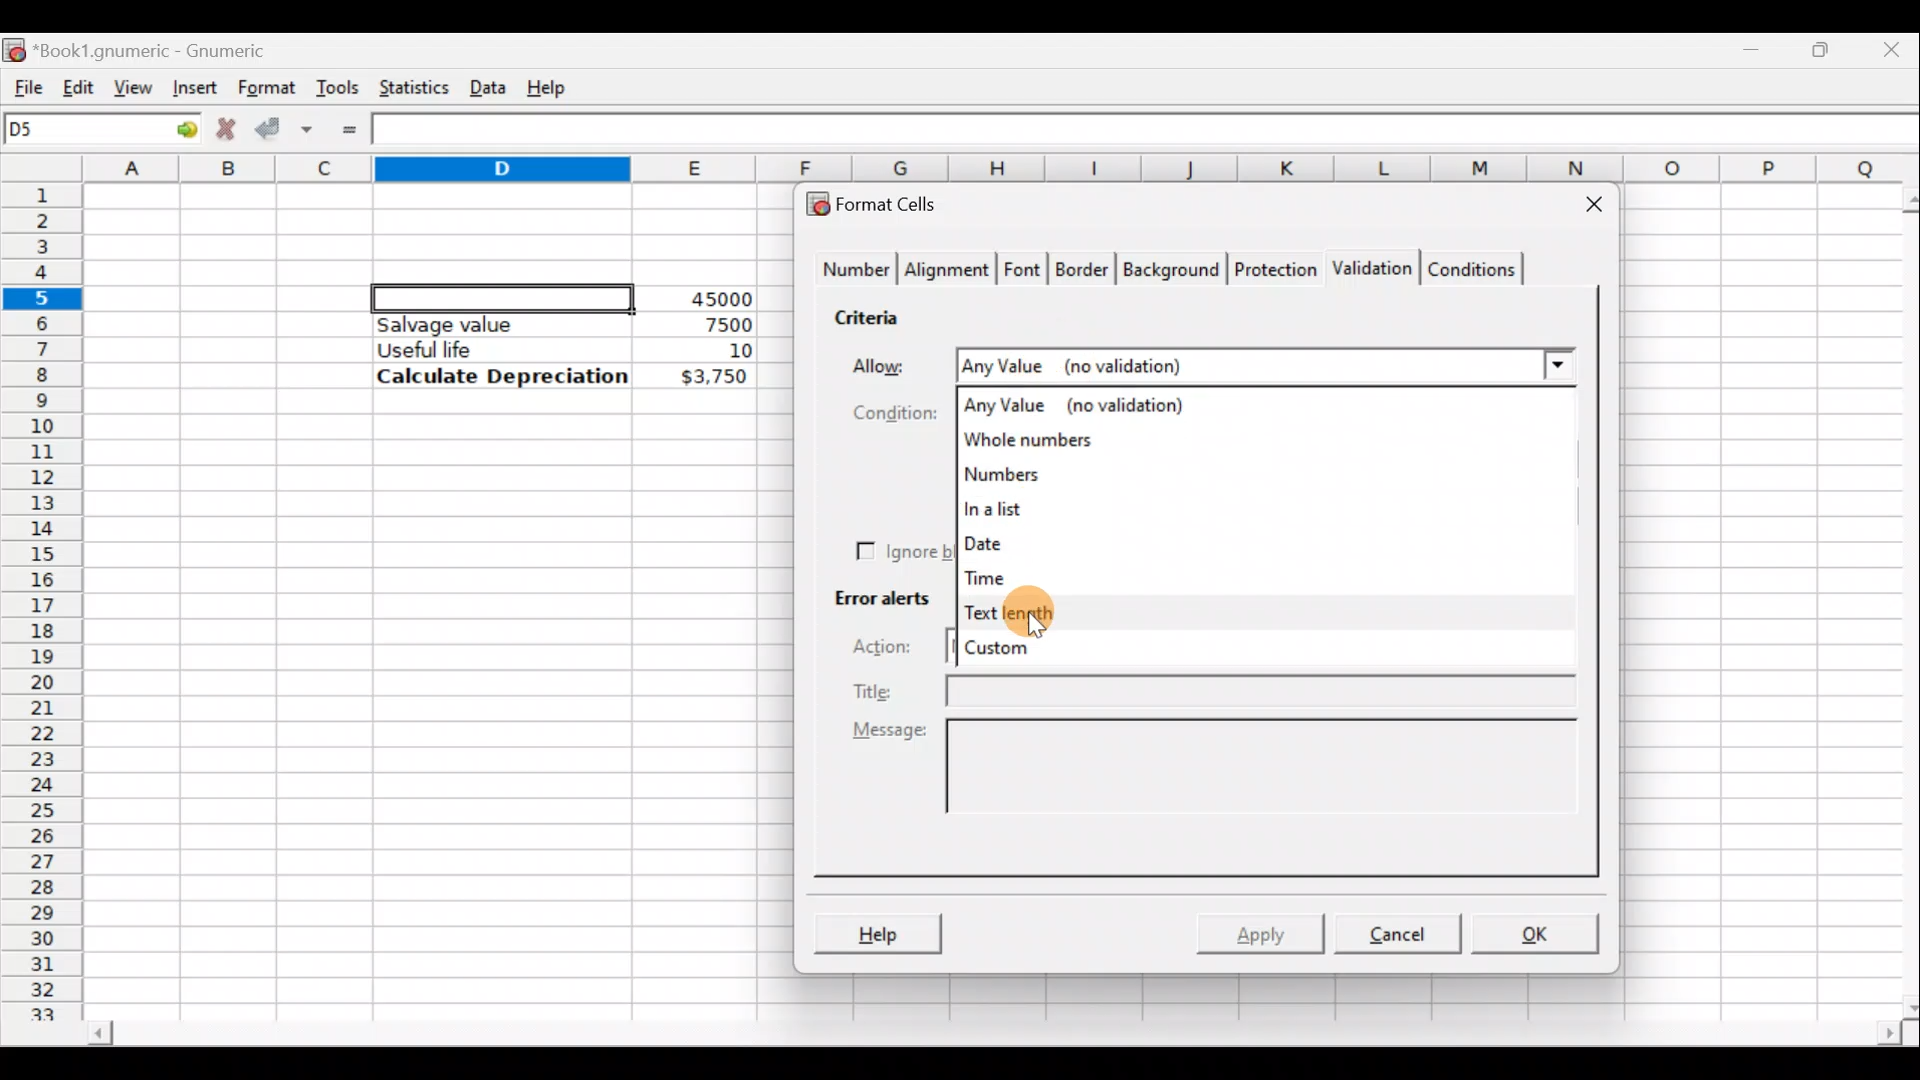 The image size is (1920, 1080). What do you see at coordinates (1040, 476) in the screenshot?
I see `Numbers` at bounding box center [1040, 476].